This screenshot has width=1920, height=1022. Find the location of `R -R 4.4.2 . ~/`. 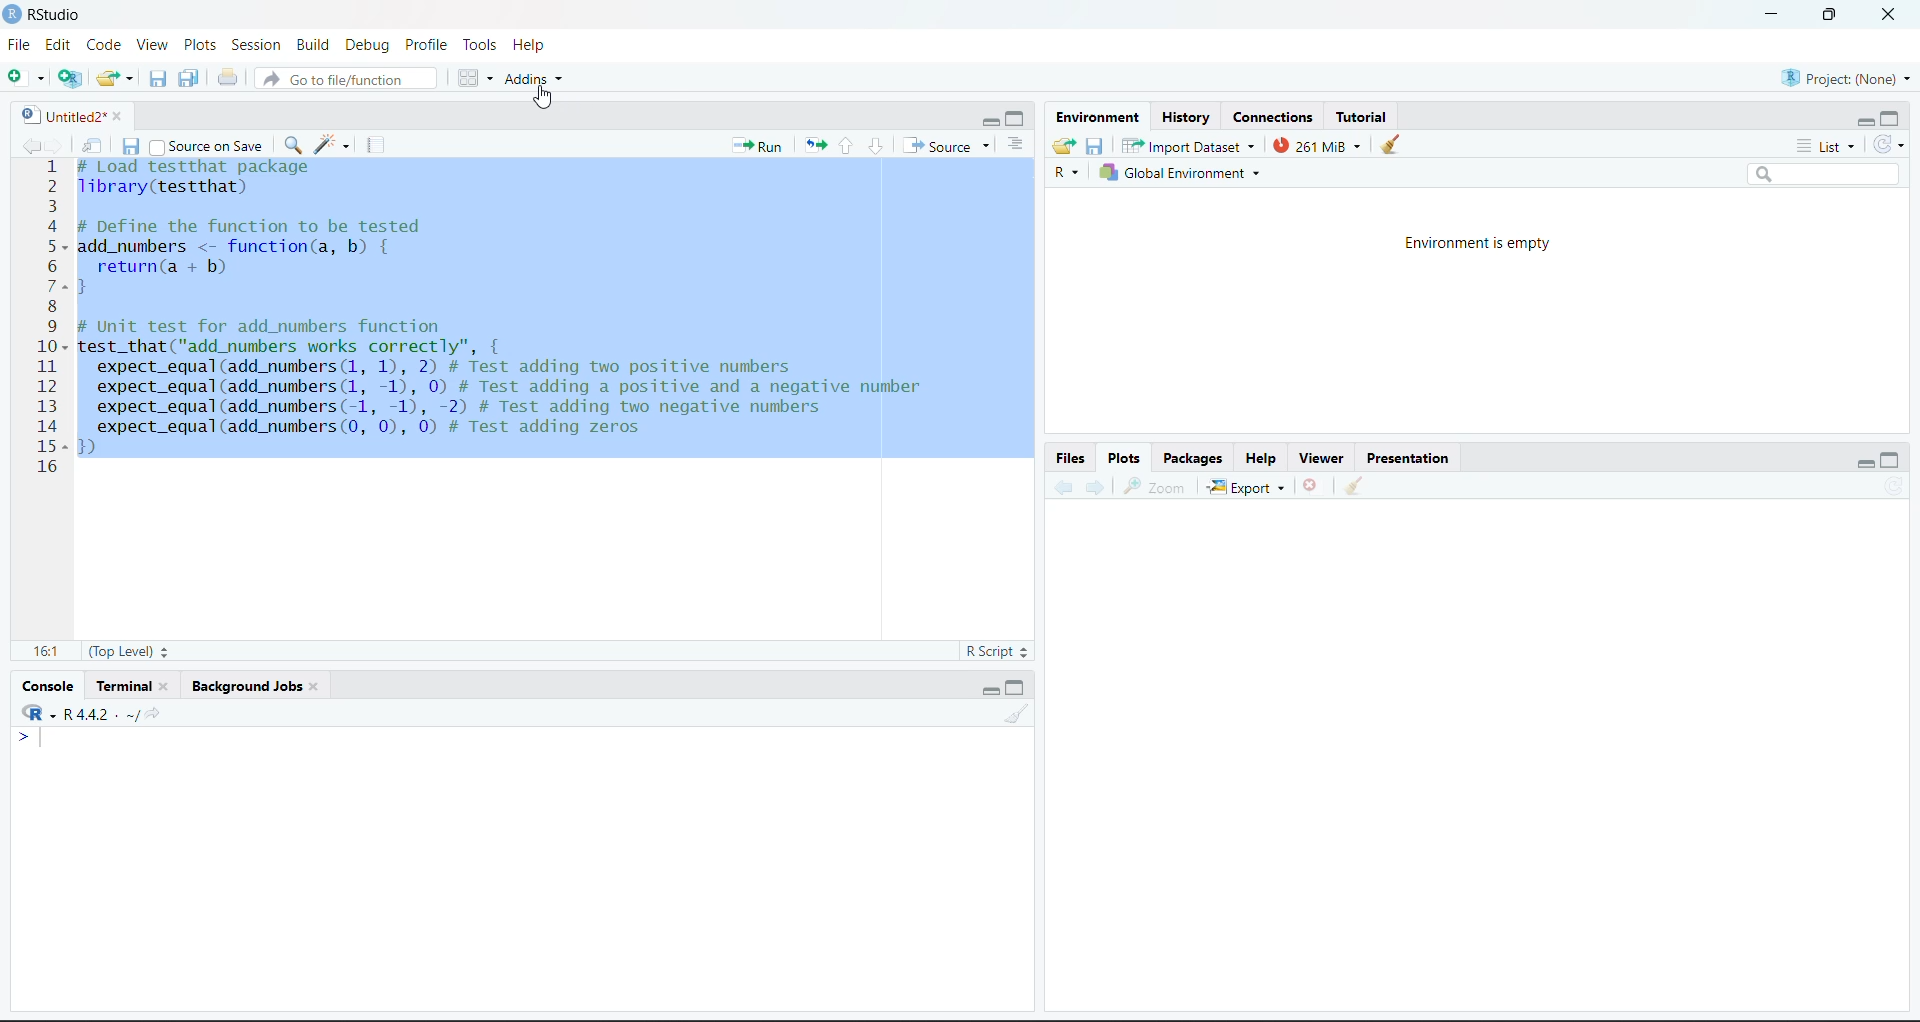

R -R 4.4.2 . ~/ is located at coordinates (97, 713).